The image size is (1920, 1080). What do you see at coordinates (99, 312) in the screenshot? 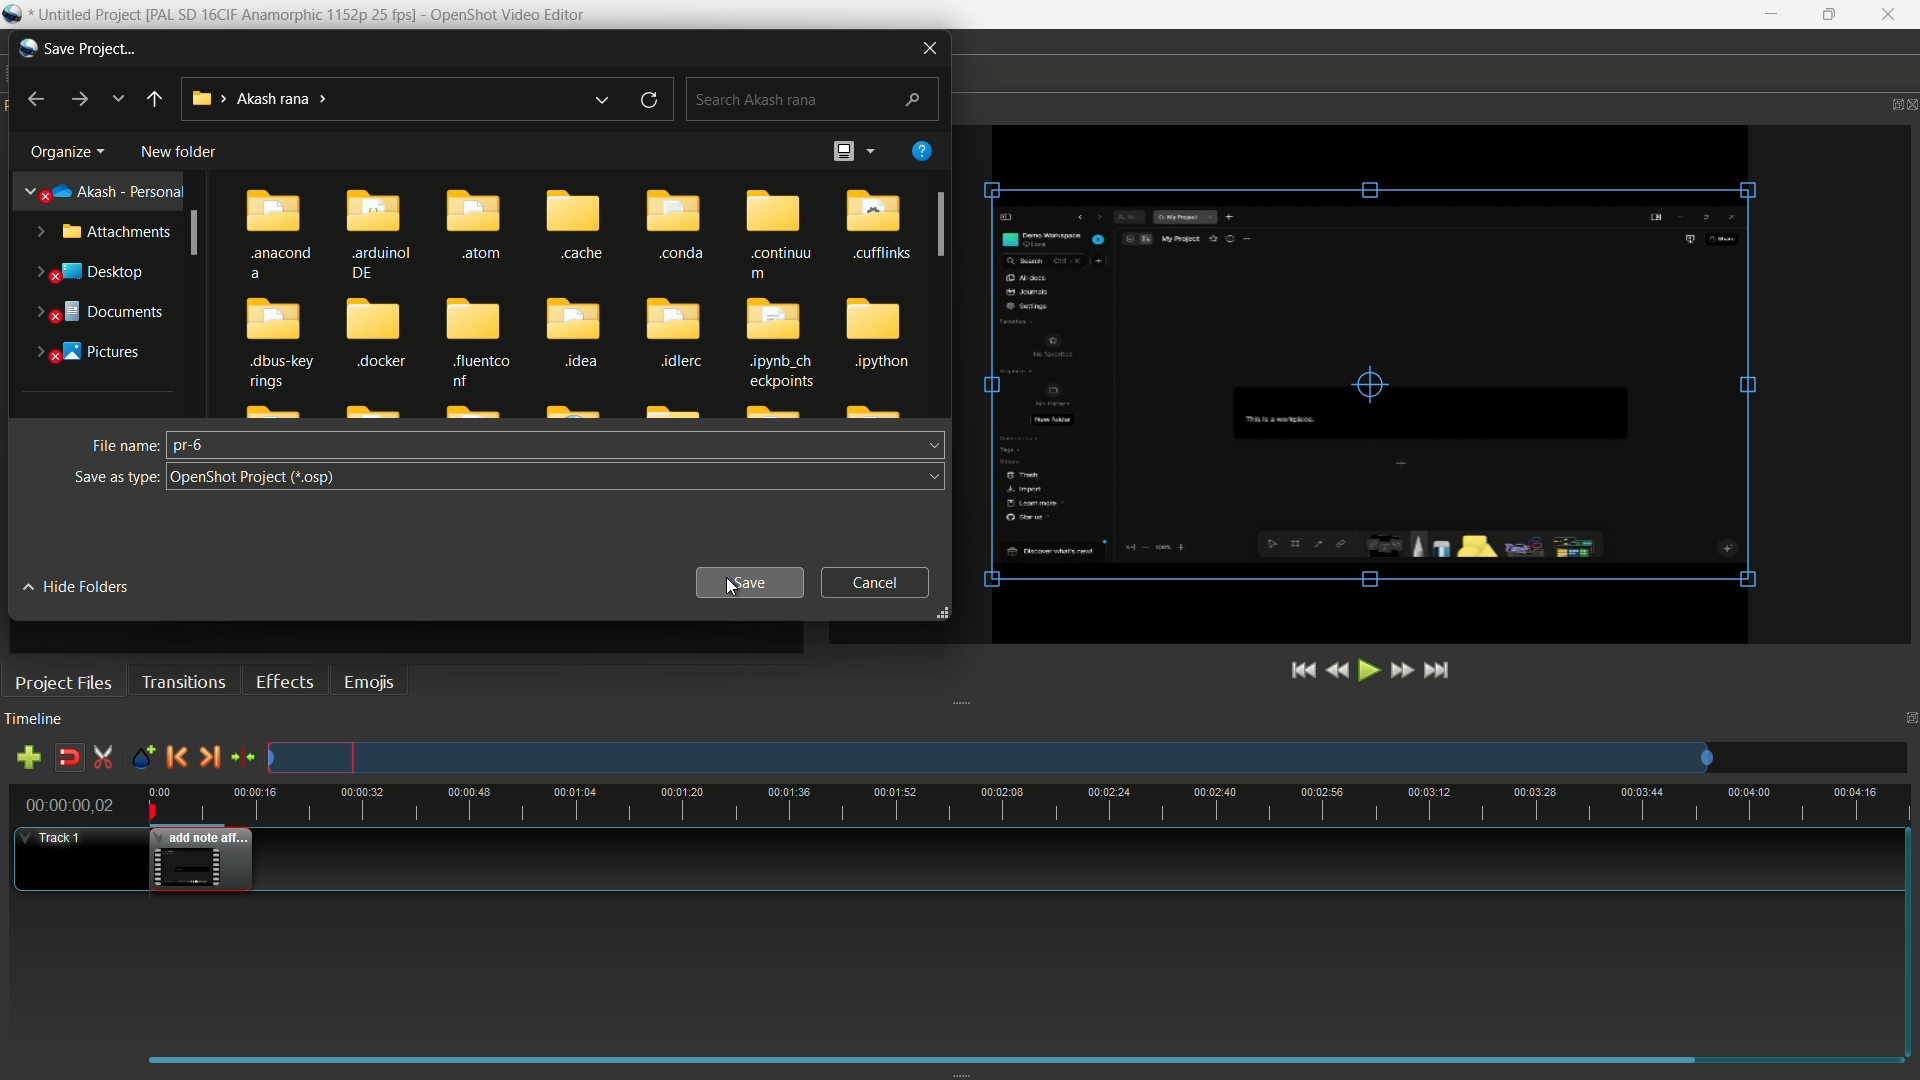
I see `documents` at bounding box center [99, 312].